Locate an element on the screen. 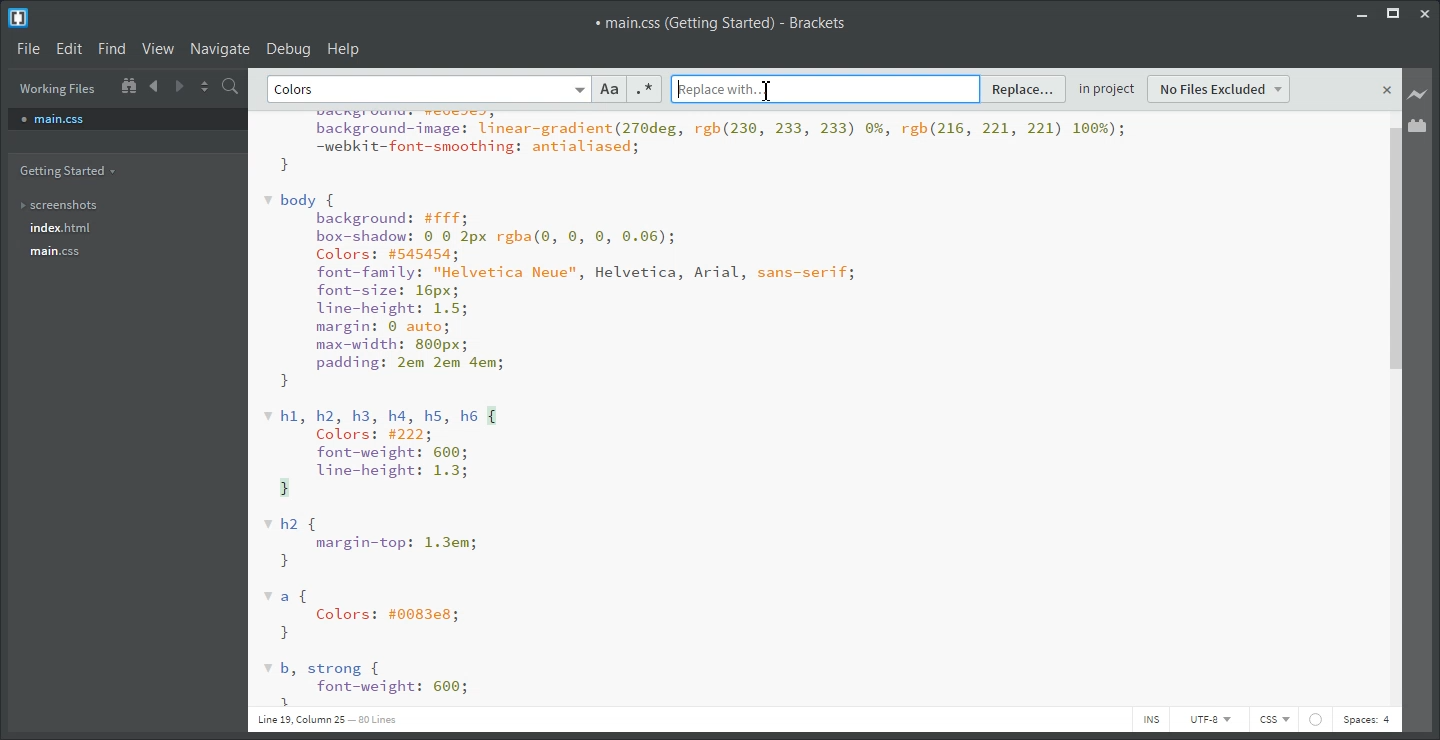 The image size is (1440, 740). Extension Manager is located at coordinates (1418, 125).